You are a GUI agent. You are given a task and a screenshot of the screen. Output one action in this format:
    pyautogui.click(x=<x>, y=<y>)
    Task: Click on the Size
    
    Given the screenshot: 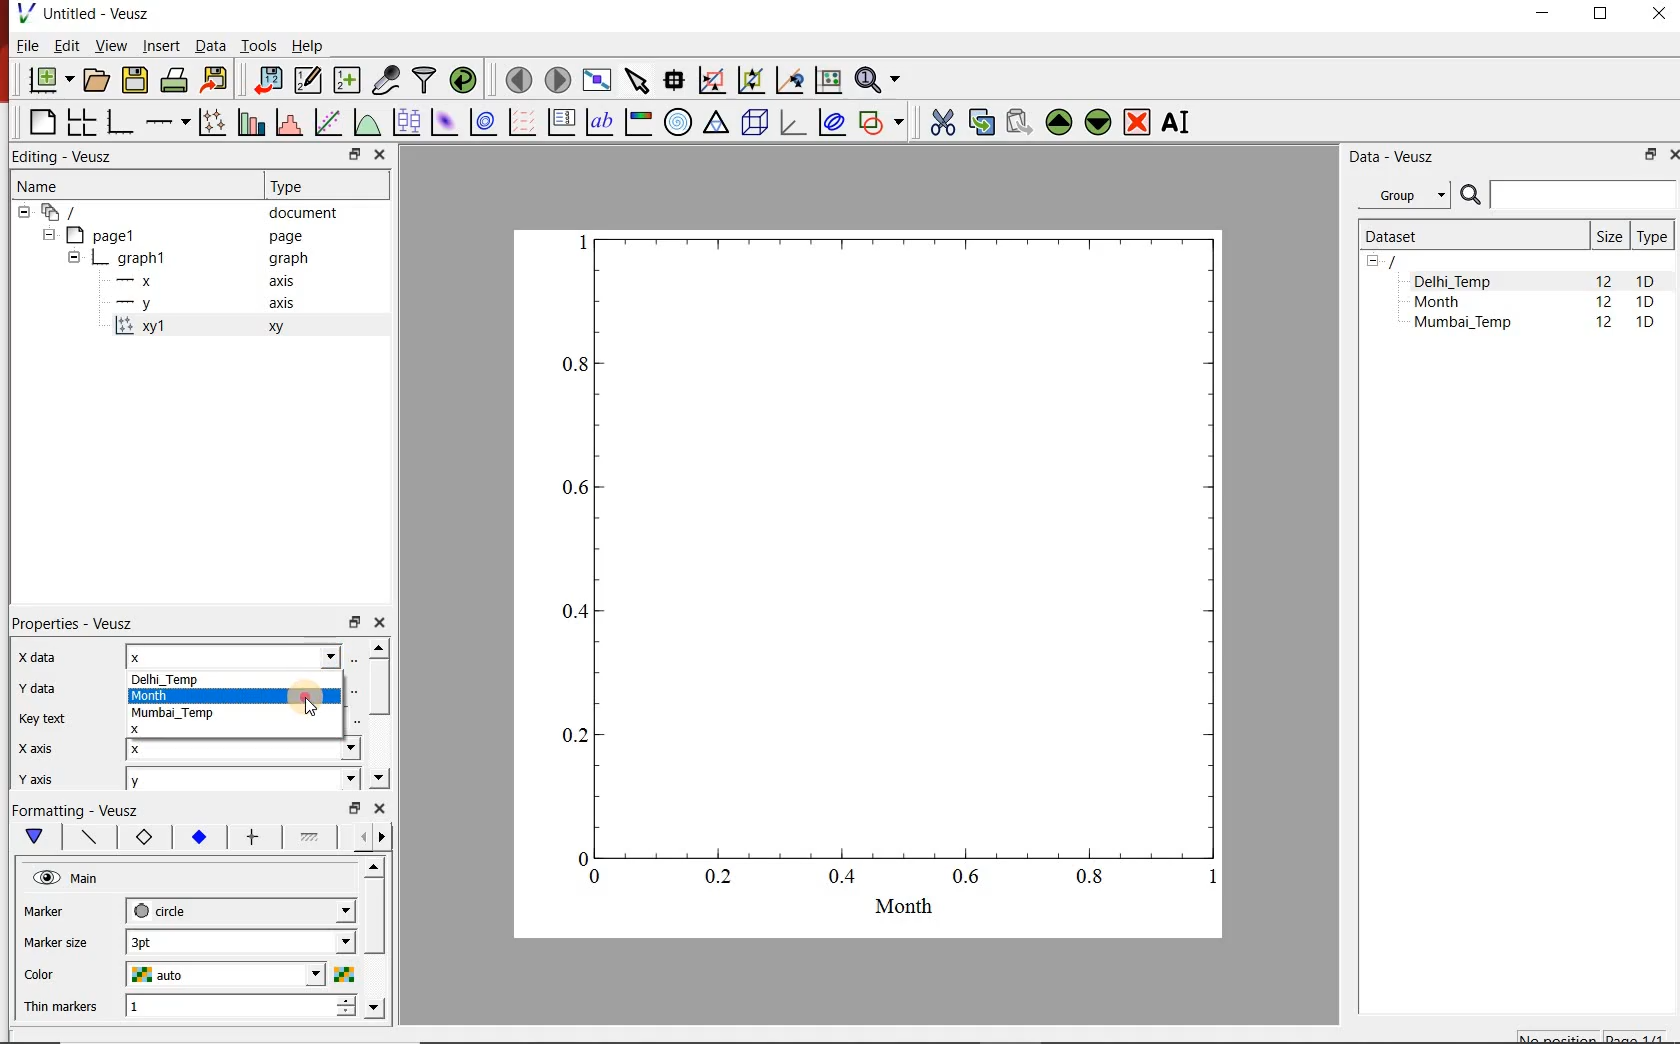 What is the action you would take?
    pyautogui.click(x=1609, y=236)
    